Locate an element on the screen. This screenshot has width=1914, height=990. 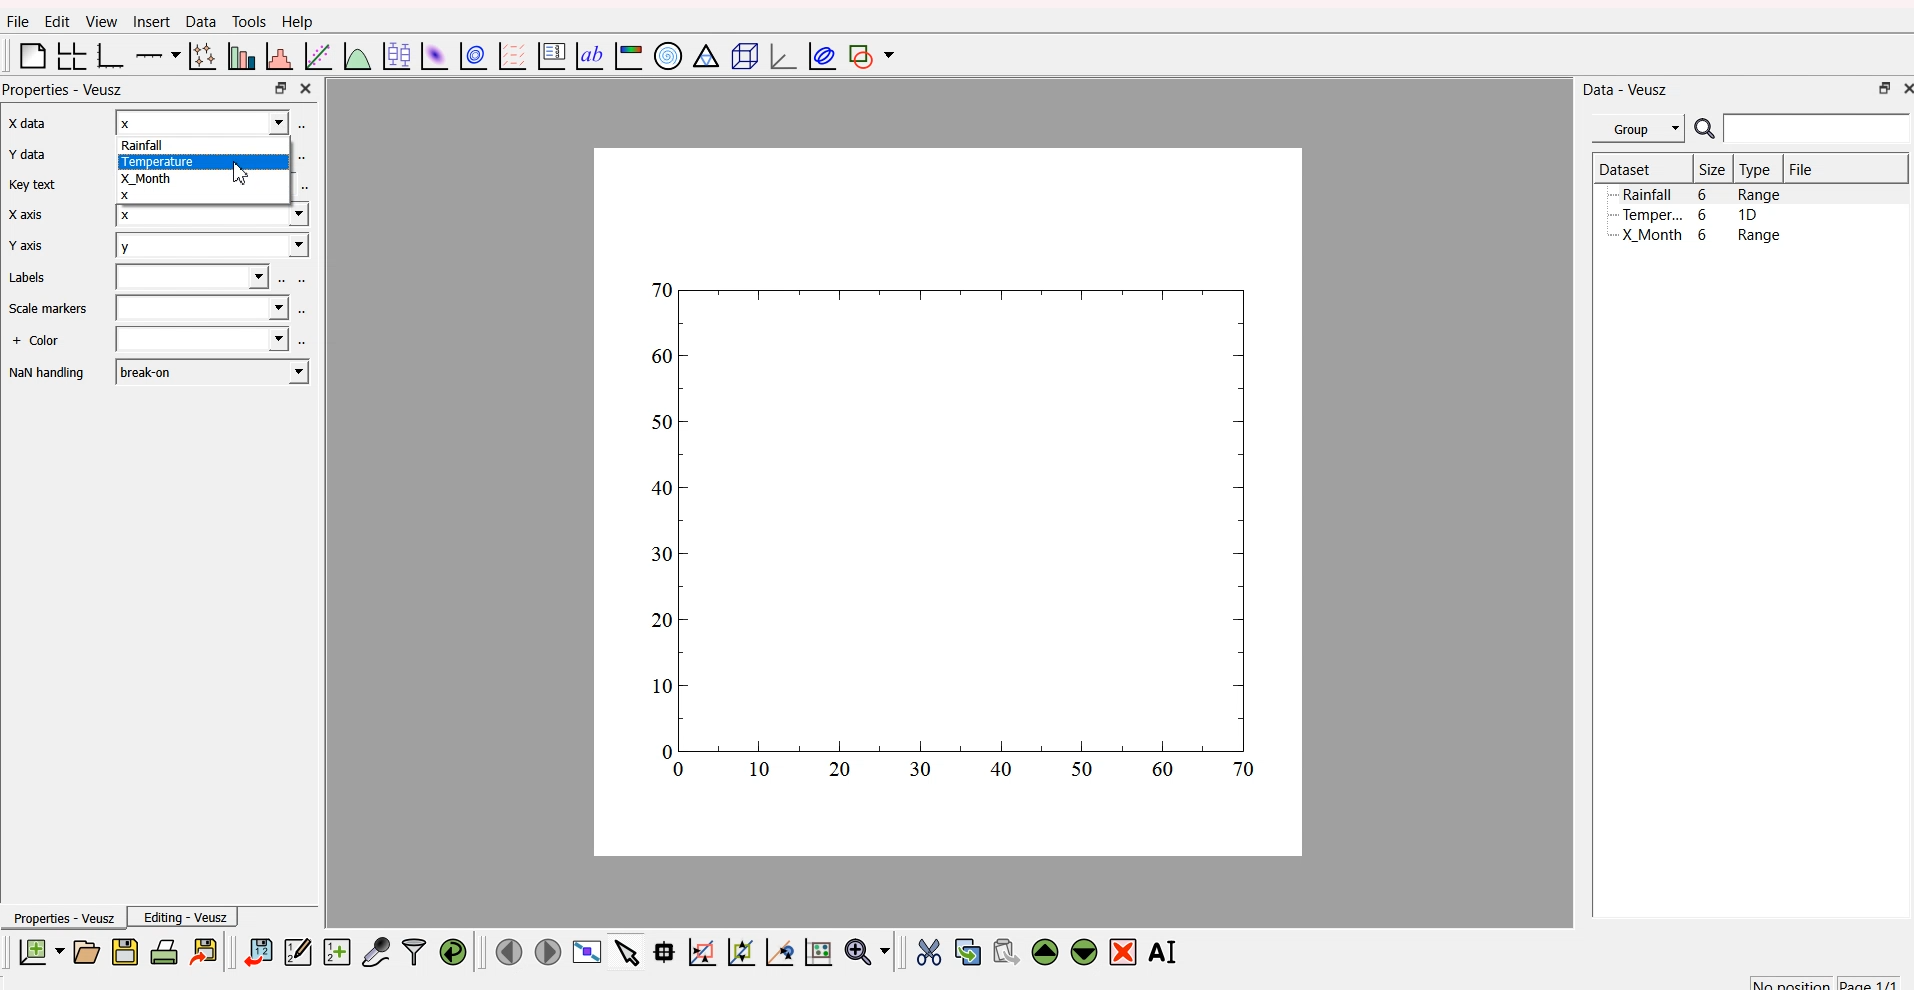
copy the widget is located at coordinates (967, 949).